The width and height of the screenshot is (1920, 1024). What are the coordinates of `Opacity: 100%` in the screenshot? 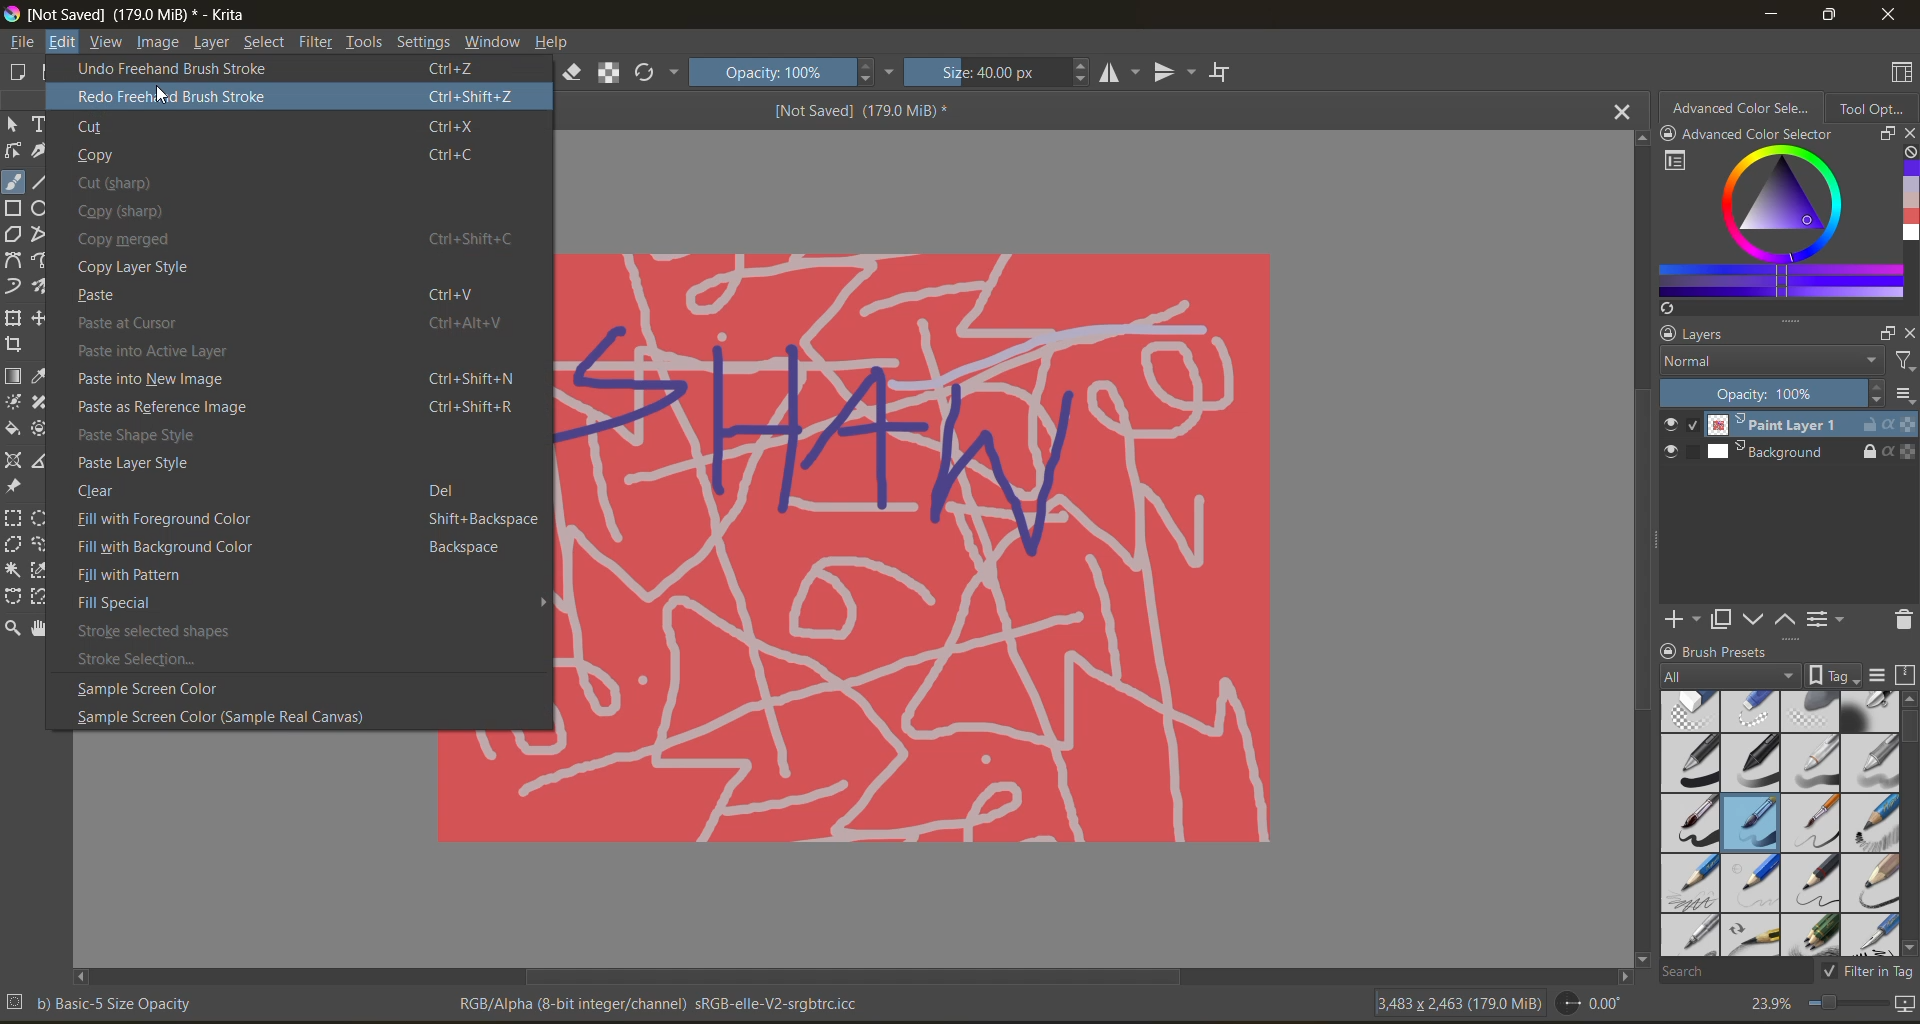 It's located at (793, 73).